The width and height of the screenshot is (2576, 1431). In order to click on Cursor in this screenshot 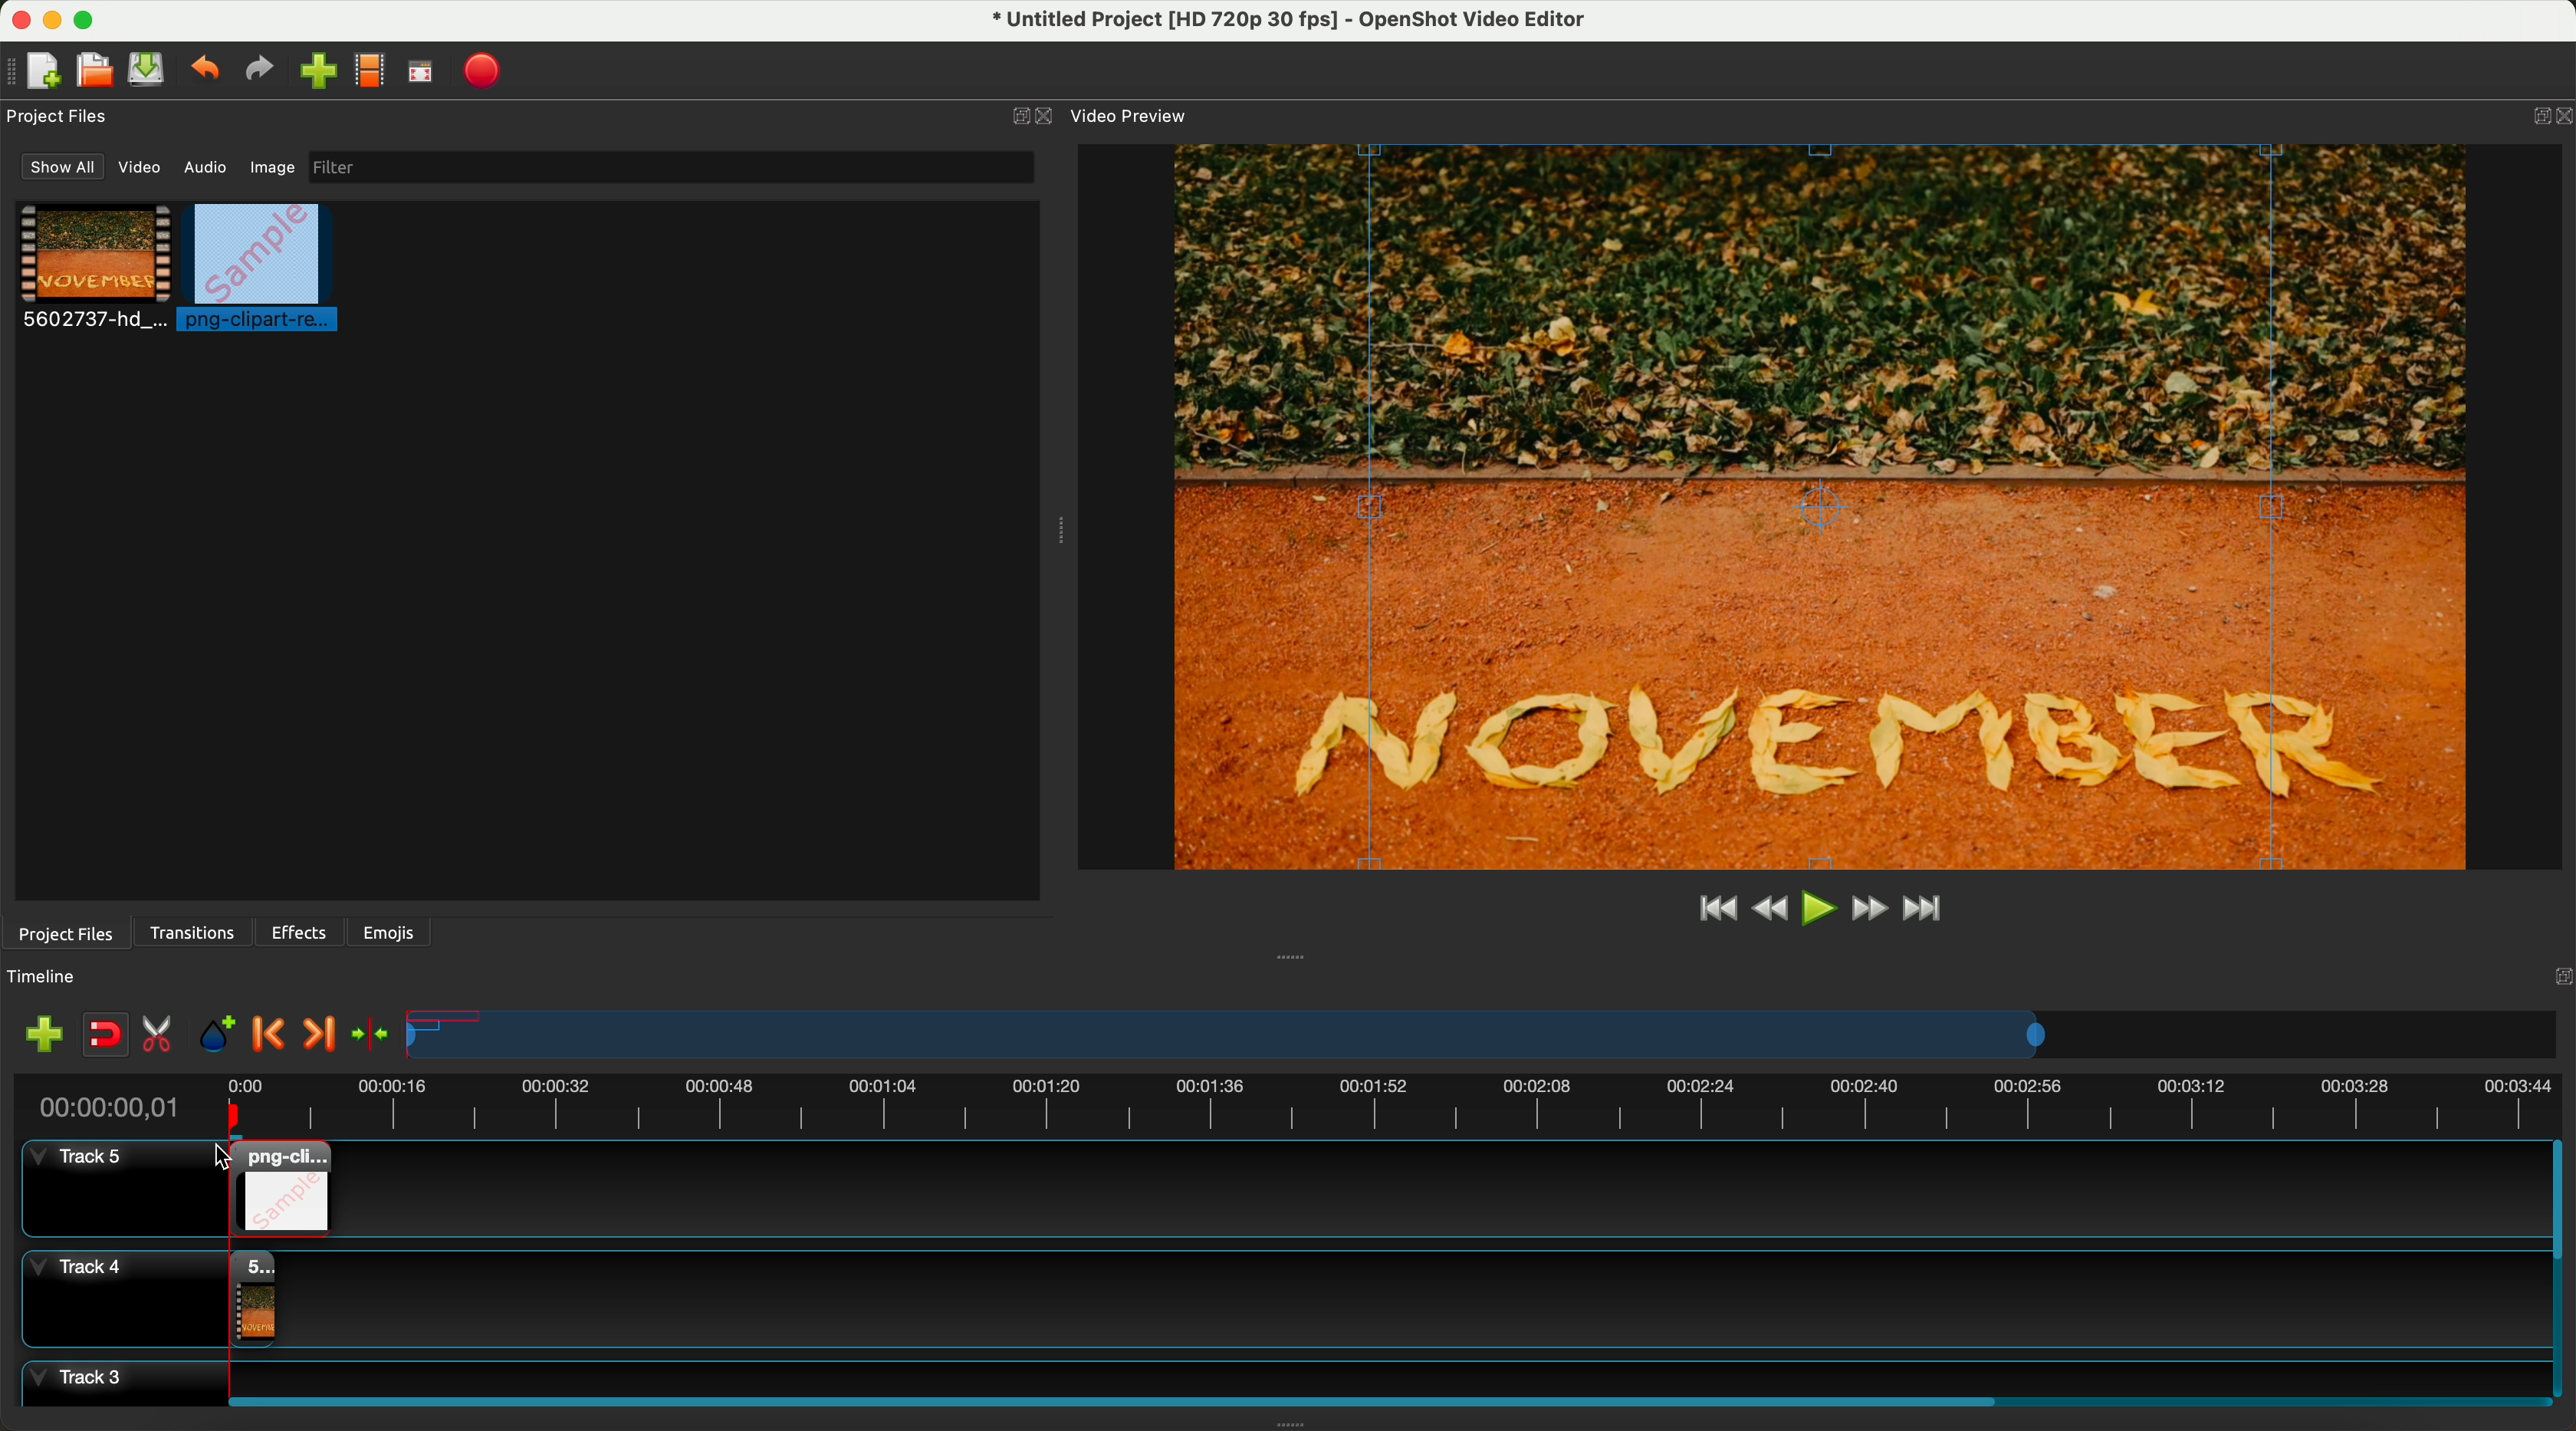, I will do `click(231, 1168)`.